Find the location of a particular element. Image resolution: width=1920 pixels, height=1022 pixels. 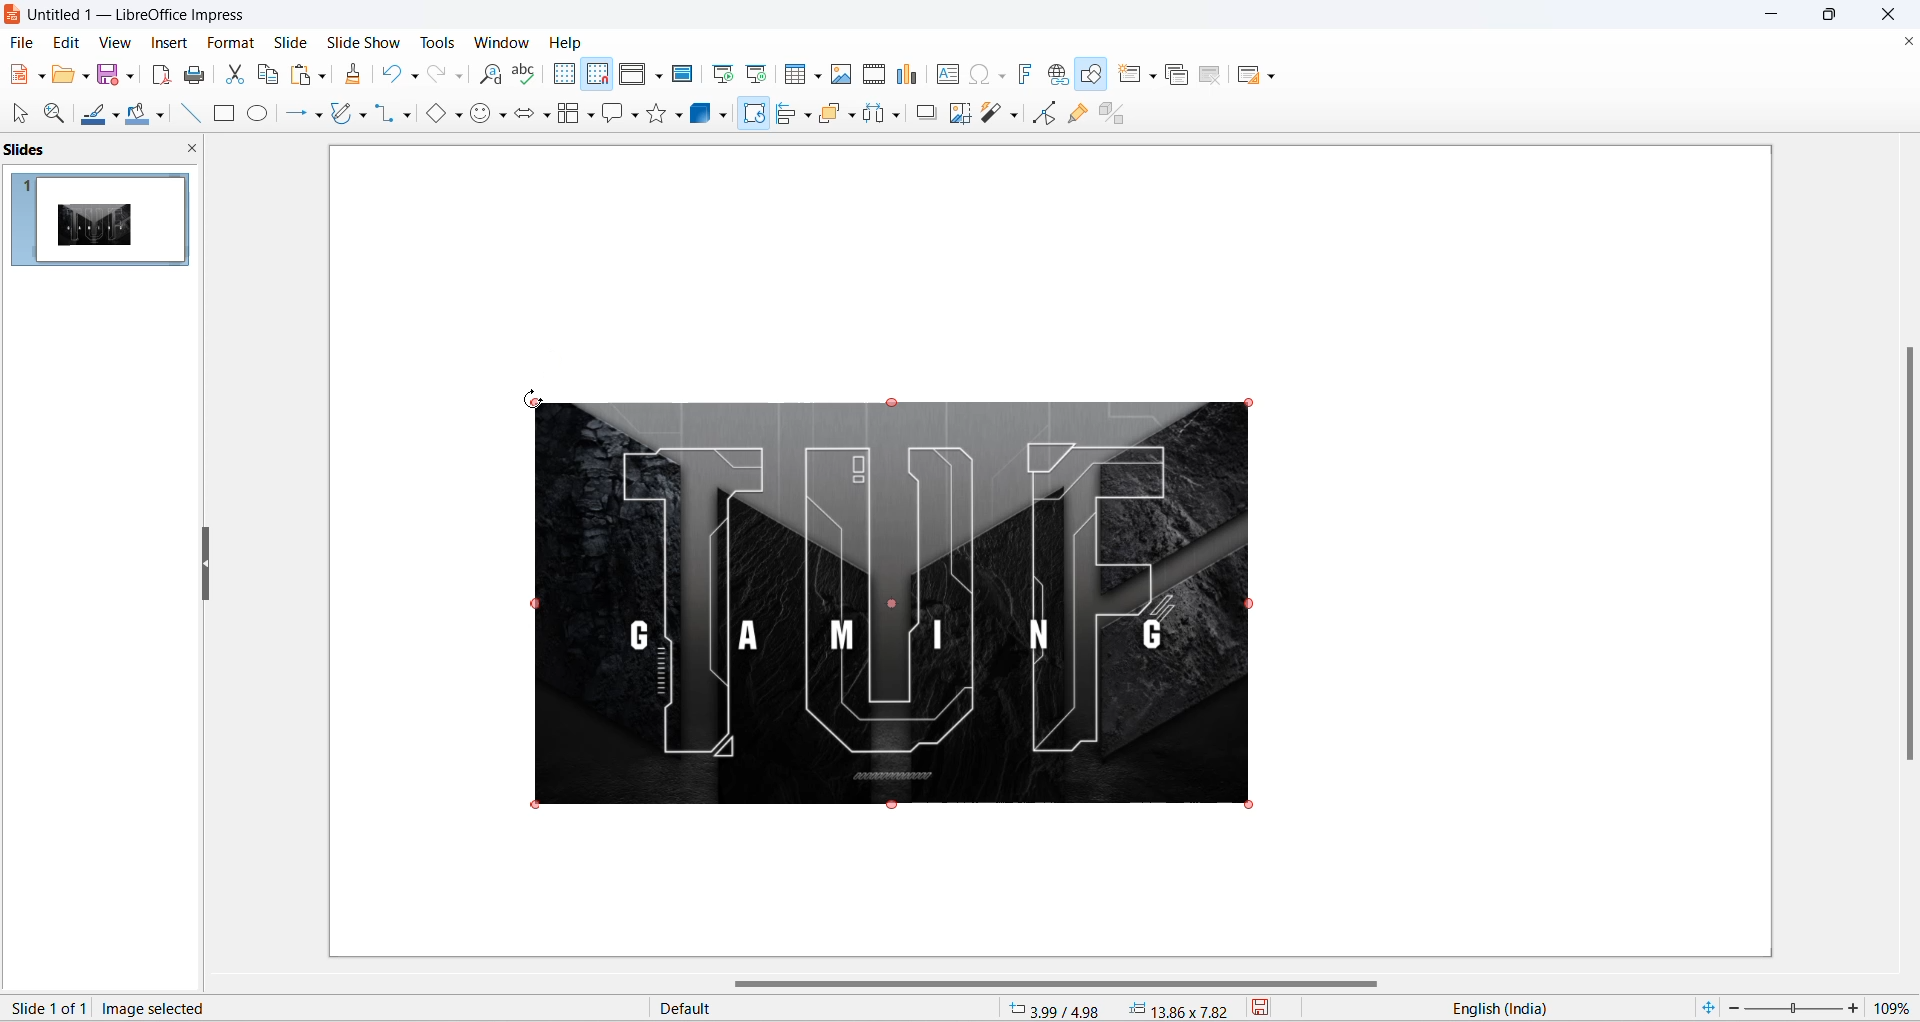

draw shapes  is located at coordinates (1093, 75).